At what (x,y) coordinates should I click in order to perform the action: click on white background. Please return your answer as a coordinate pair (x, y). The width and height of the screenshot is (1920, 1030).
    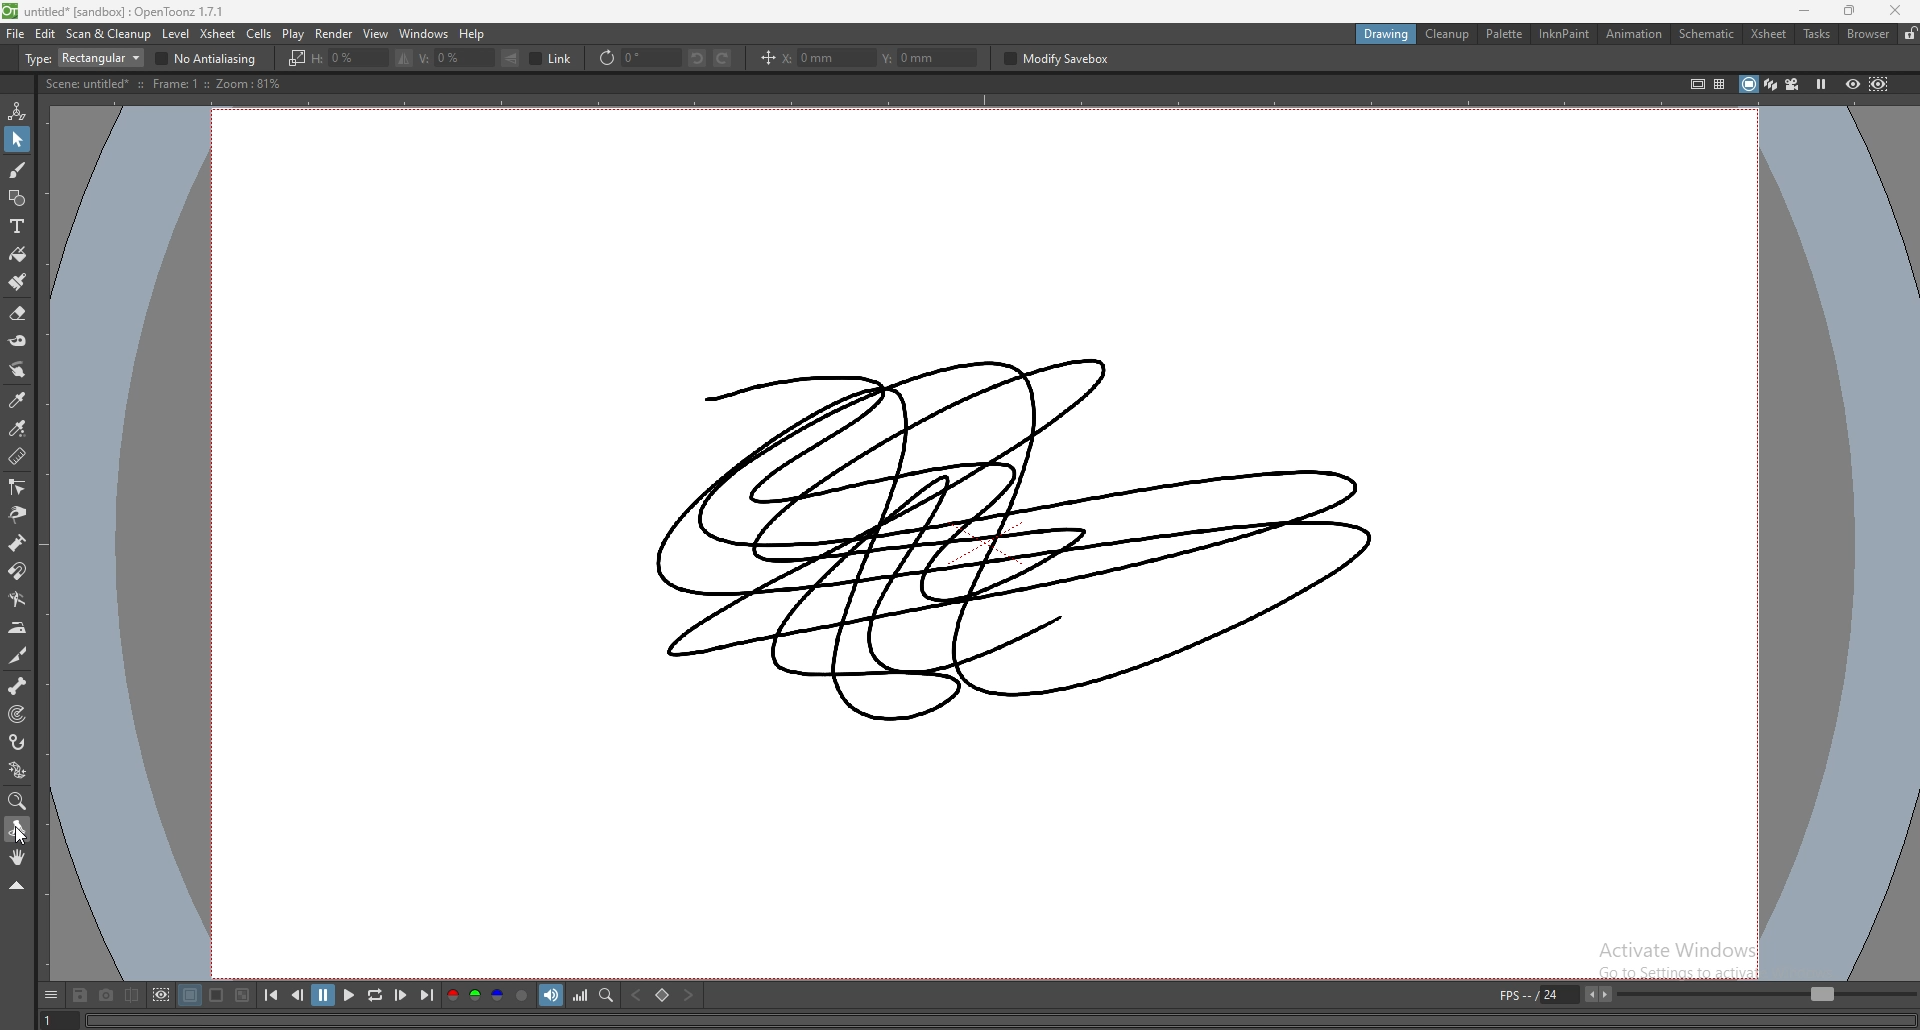
    Looking at the image, I should click on (217, 996).